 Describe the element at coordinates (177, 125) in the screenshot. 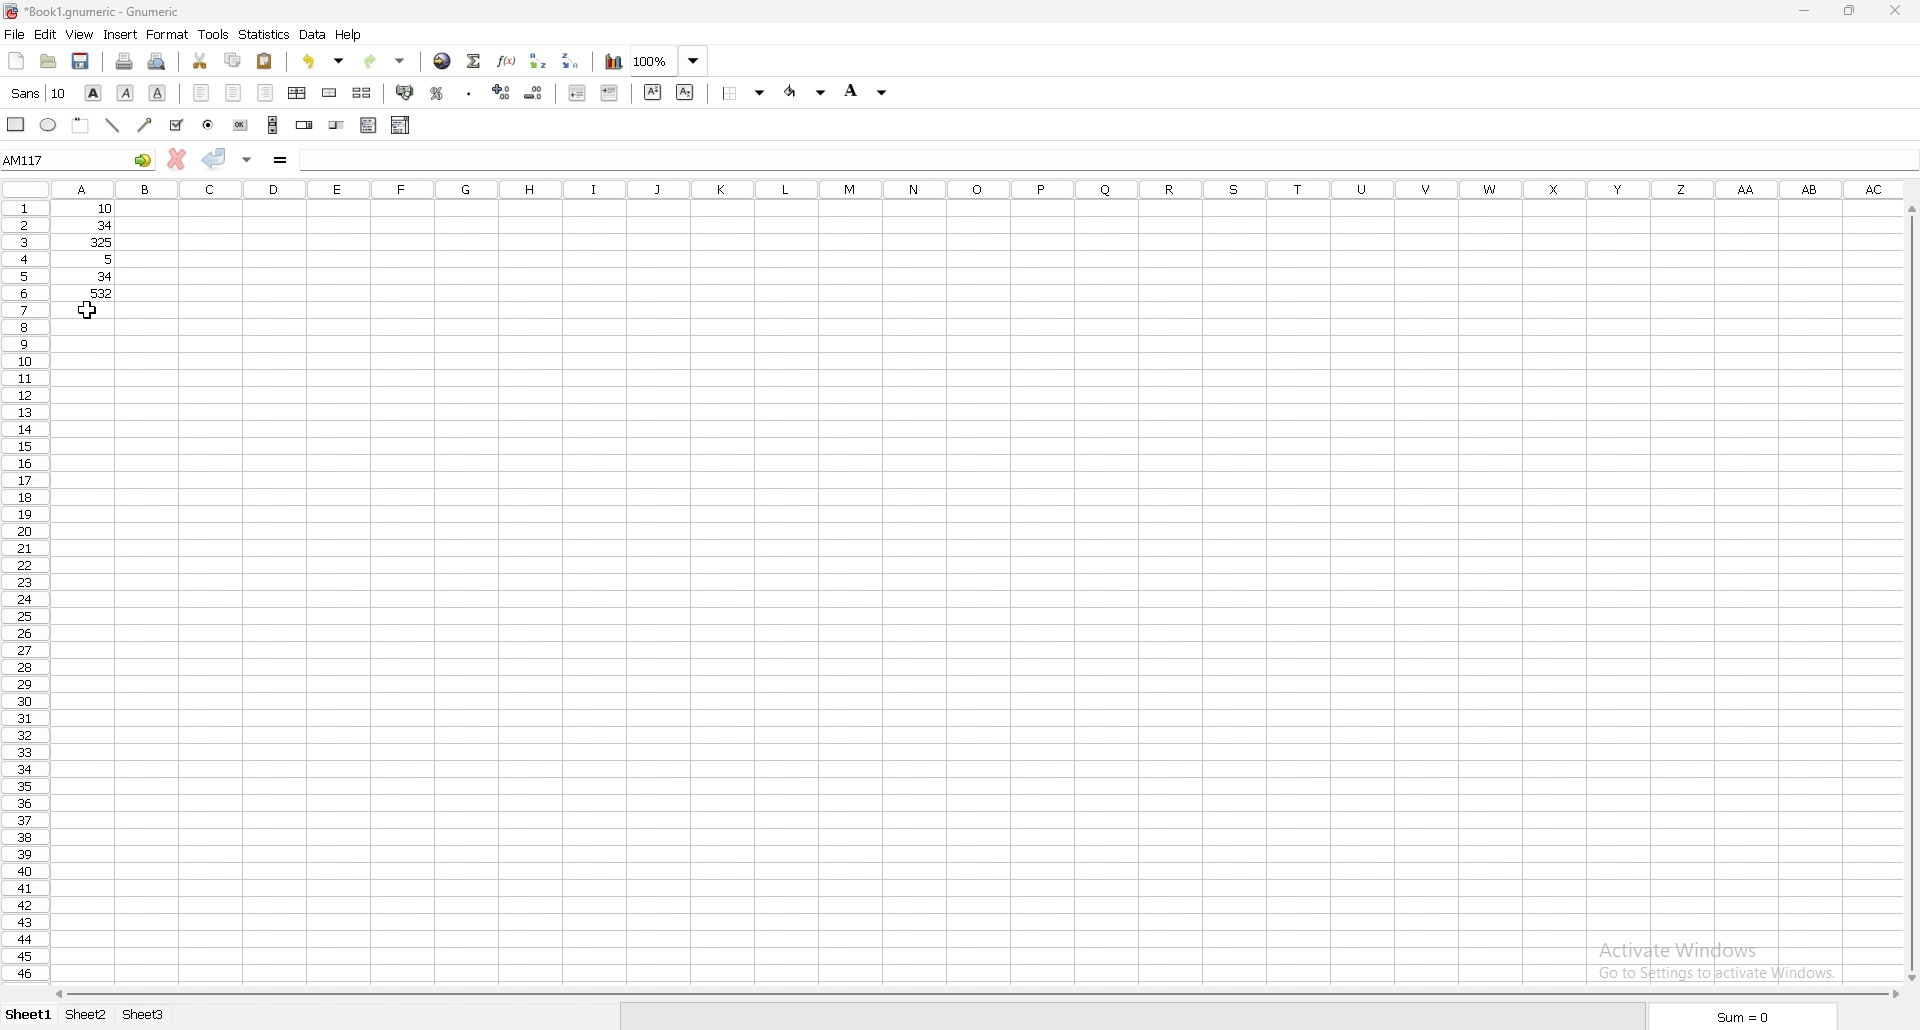

I see `tickbox` at that location.